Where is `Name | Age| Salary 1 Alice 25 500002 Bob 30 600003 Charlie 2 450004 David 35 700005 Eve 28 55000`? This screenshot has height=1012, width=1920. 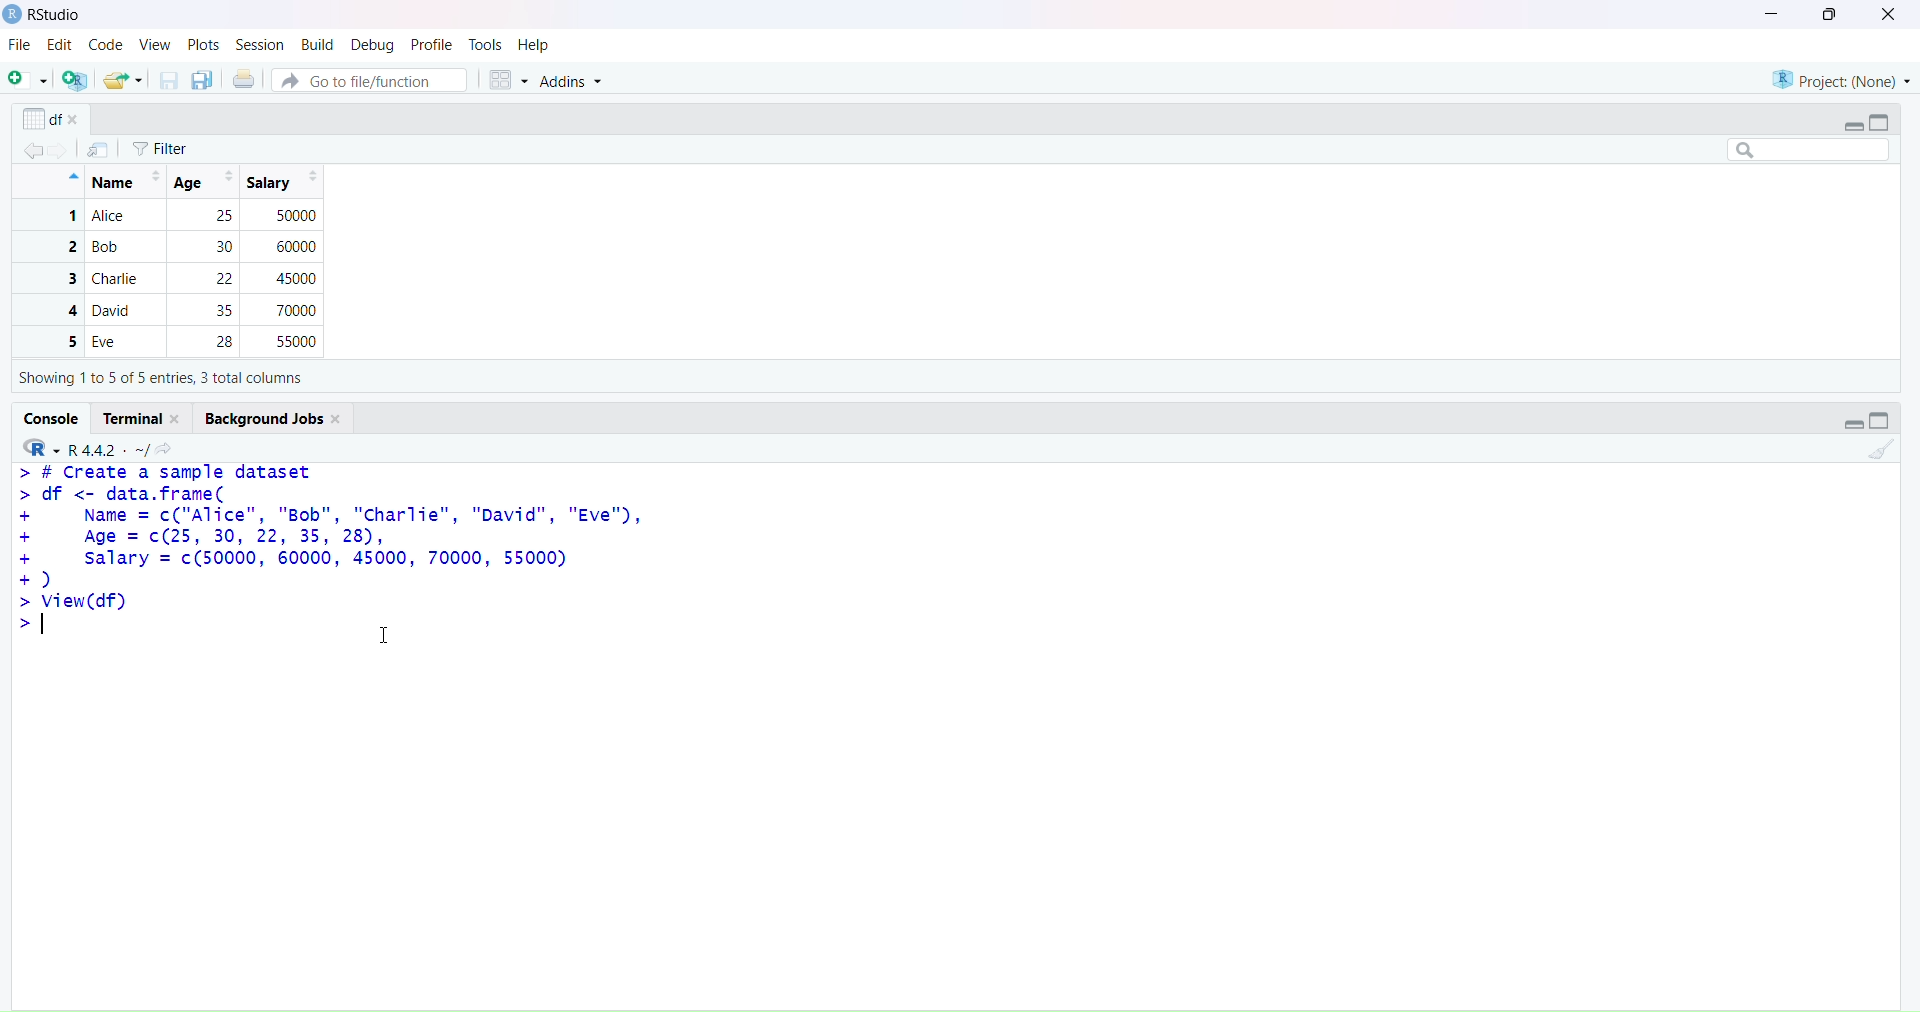
Name | Age| Salary 1 Alice 25 500002 Bob 30 600003 Charlie 2 450004 David 35 700005 Eve 28 55000 is located at coordinates (191, 260).